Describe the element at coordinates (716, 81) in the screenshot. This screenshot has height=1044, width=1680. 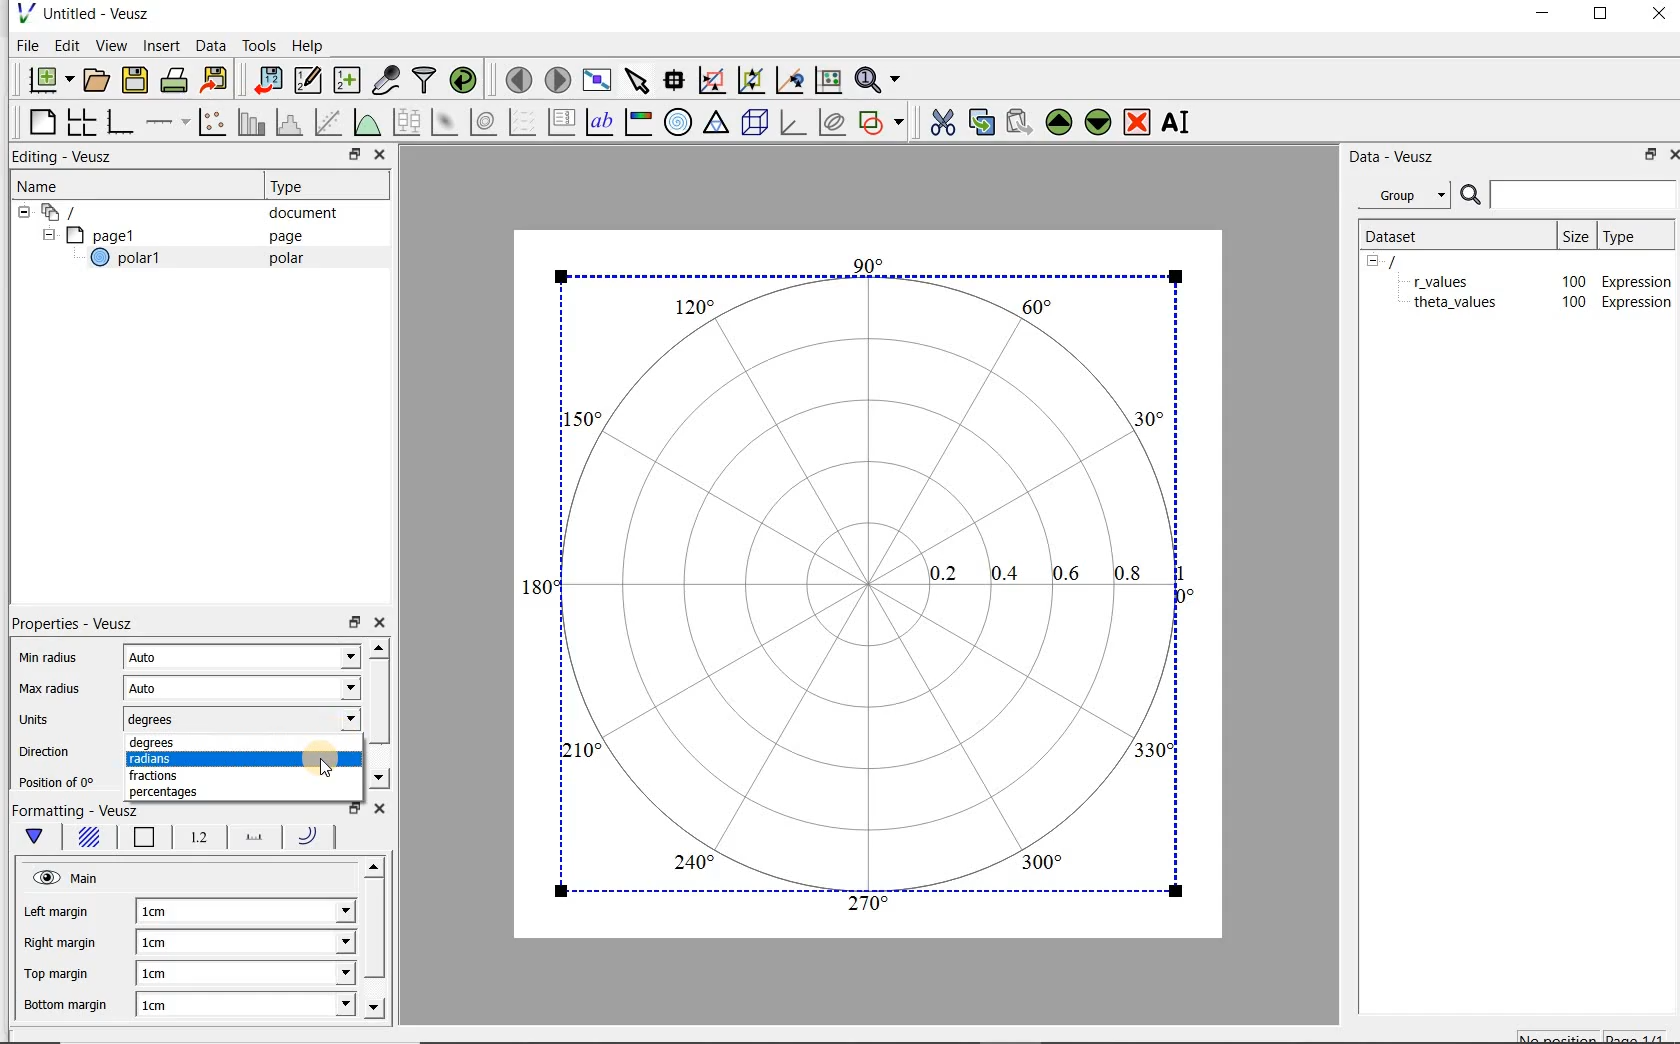
I see `click or draw a rectangle to zoom graph axes` at that location.